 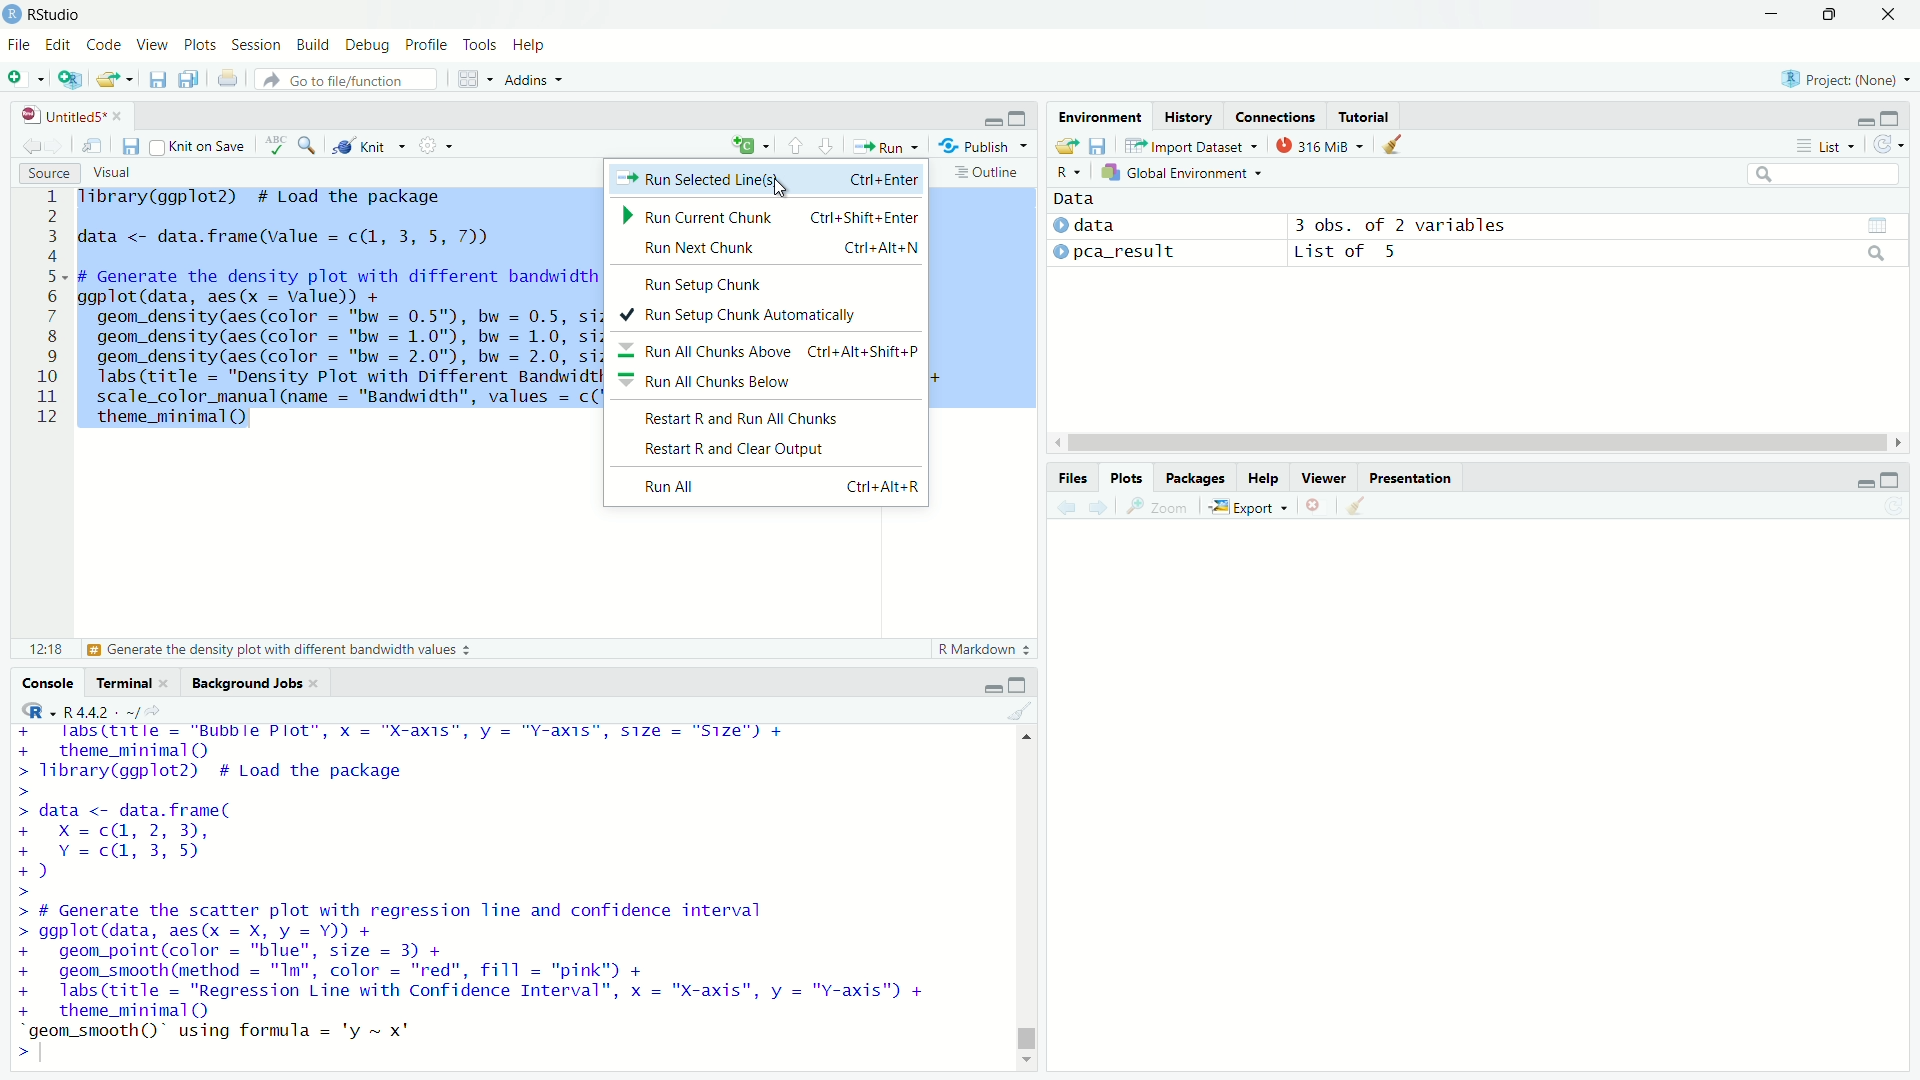 I want to click on Open an existing file, so click(x=106, y=79).